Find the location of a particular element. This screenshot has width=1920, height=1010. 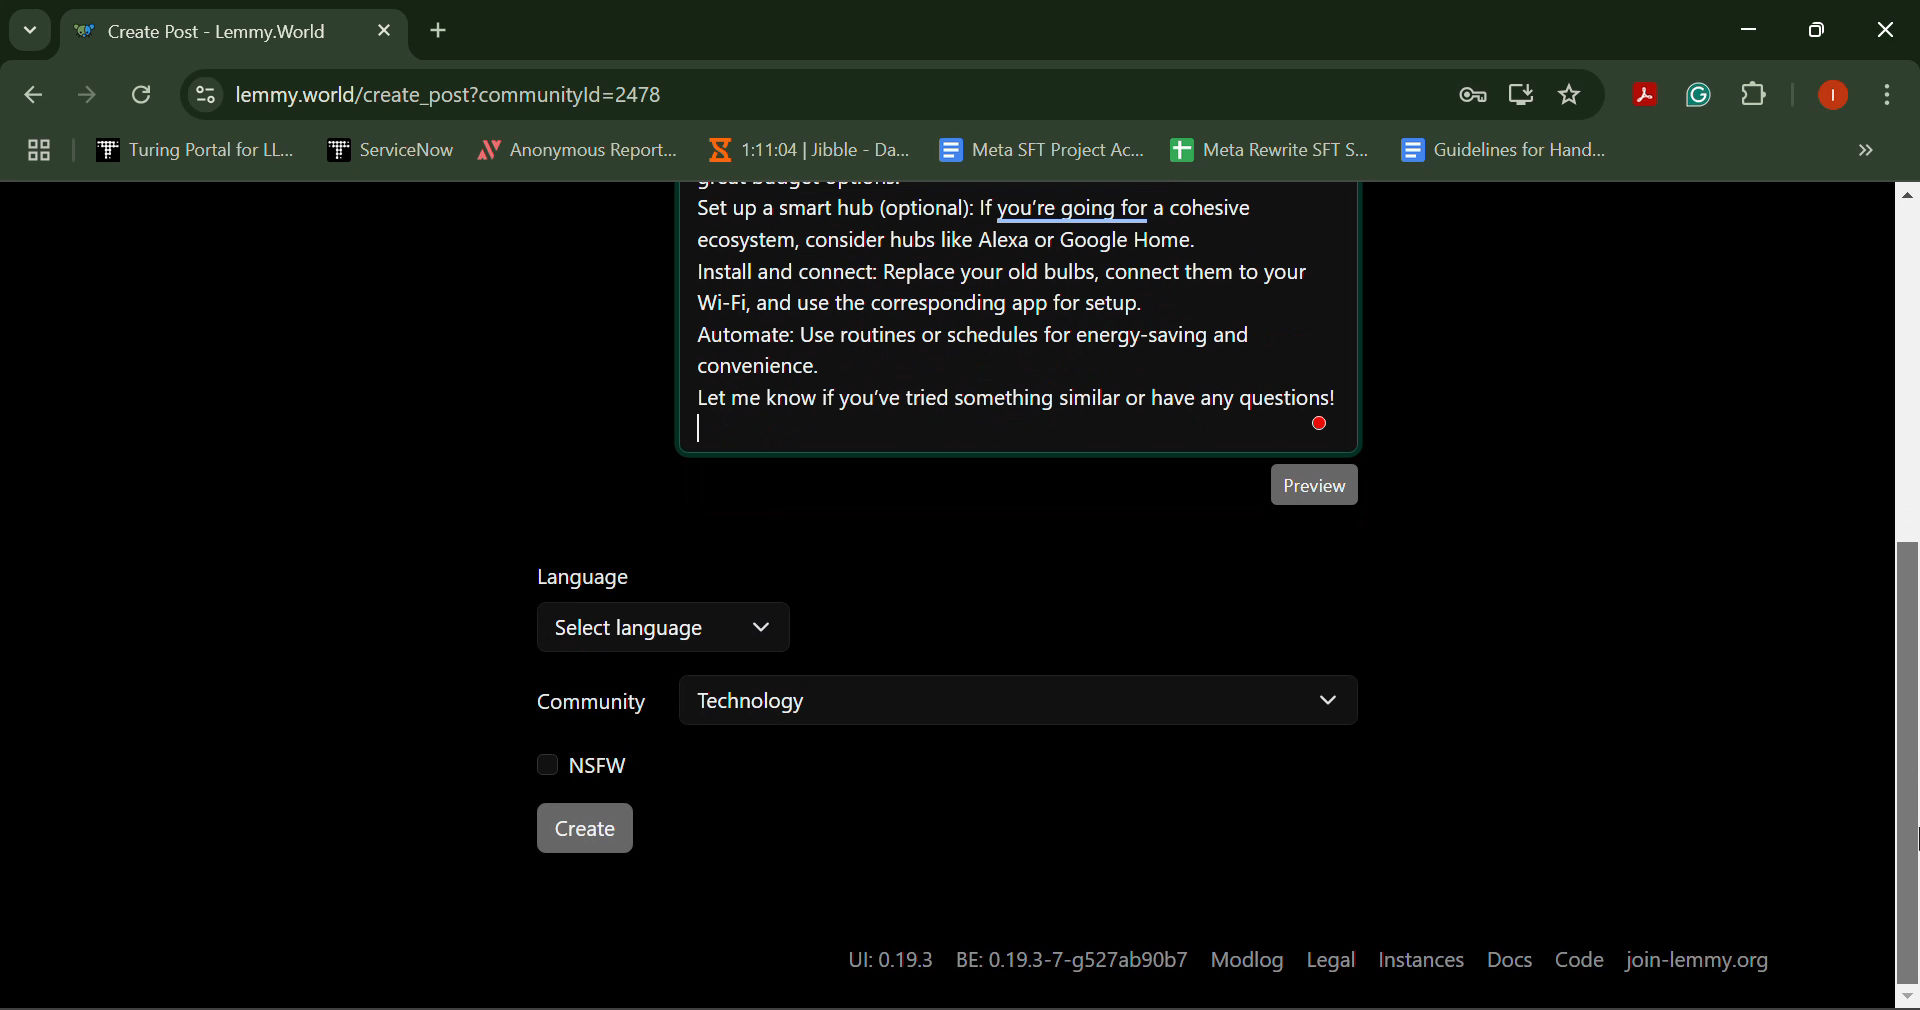

Guidelines for Handling is located at coordinates (1506, 150).